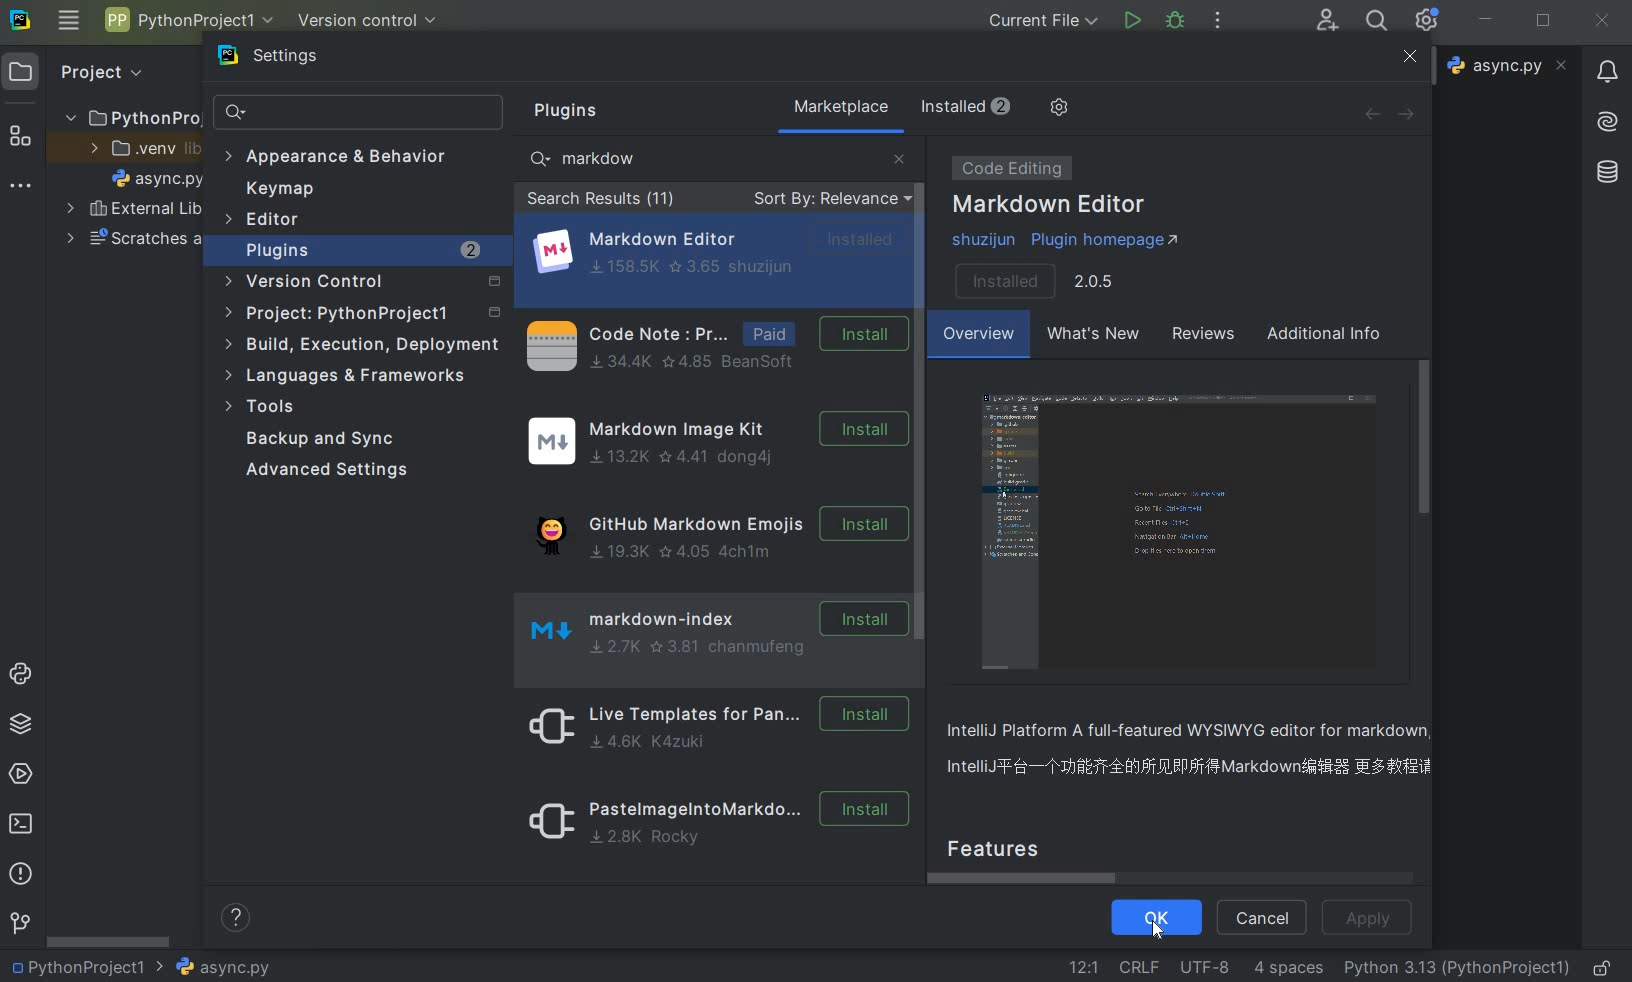  I want to click on scrollbar, so click(1426, 436).